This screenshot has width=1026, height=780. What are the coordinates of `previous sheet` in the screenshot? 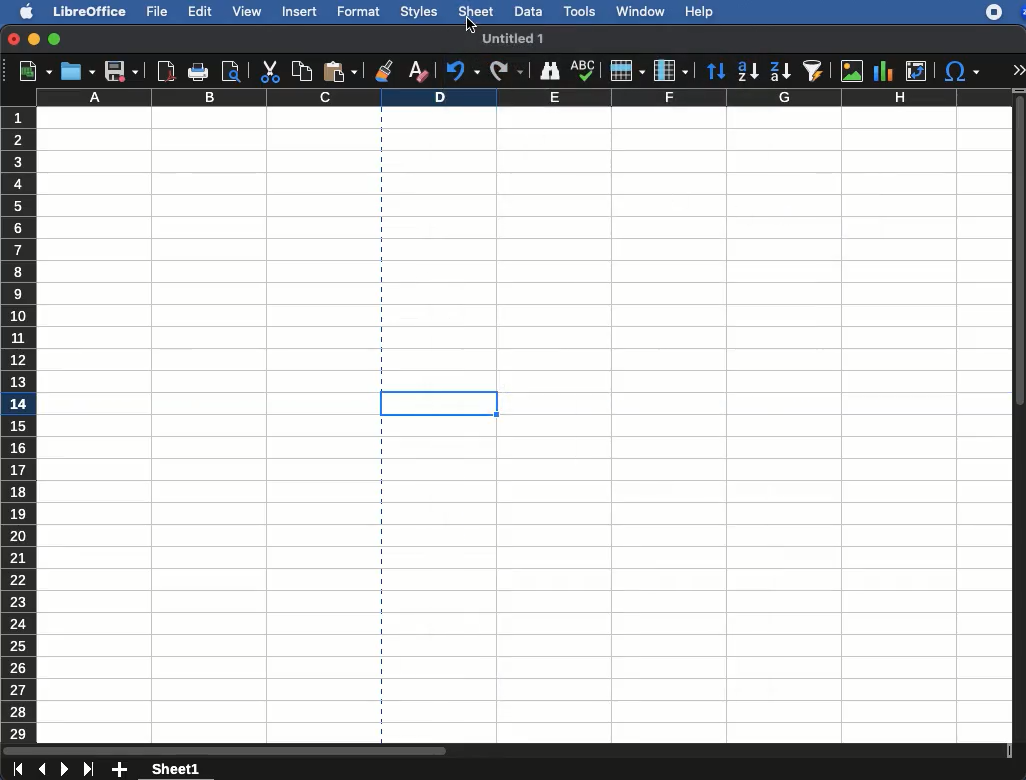 It's located at (43, 770).